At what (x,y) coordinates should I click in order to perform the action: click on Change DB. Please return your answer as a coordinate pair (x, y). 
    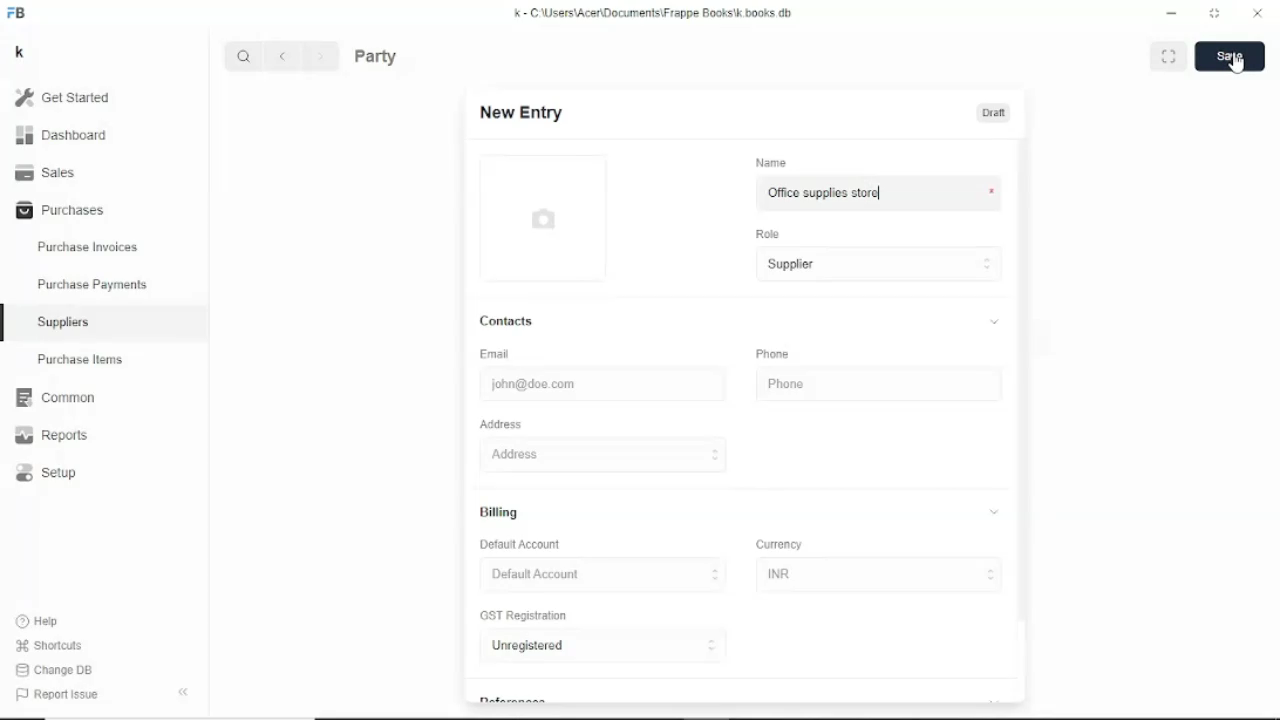
    Looking at the image, I should click on (55, 671).